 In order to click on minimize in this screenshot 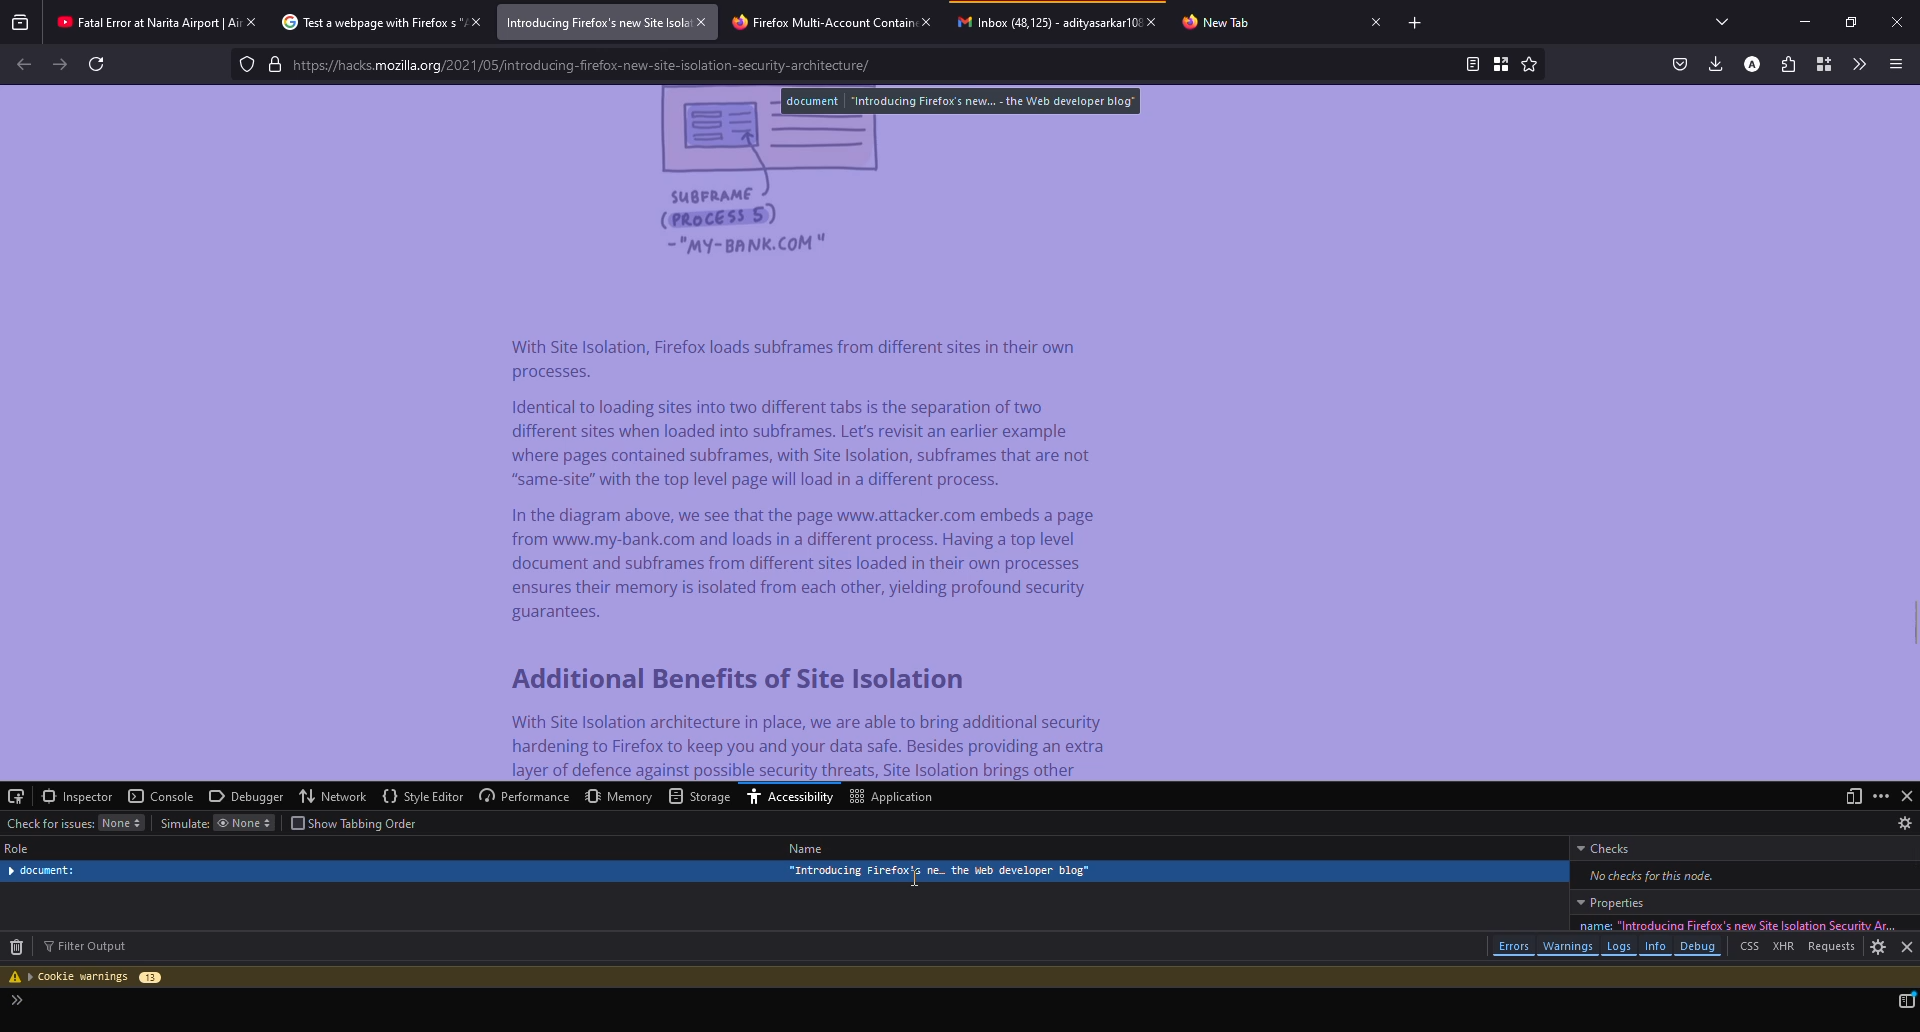, I will do `click(1804, 23)`.